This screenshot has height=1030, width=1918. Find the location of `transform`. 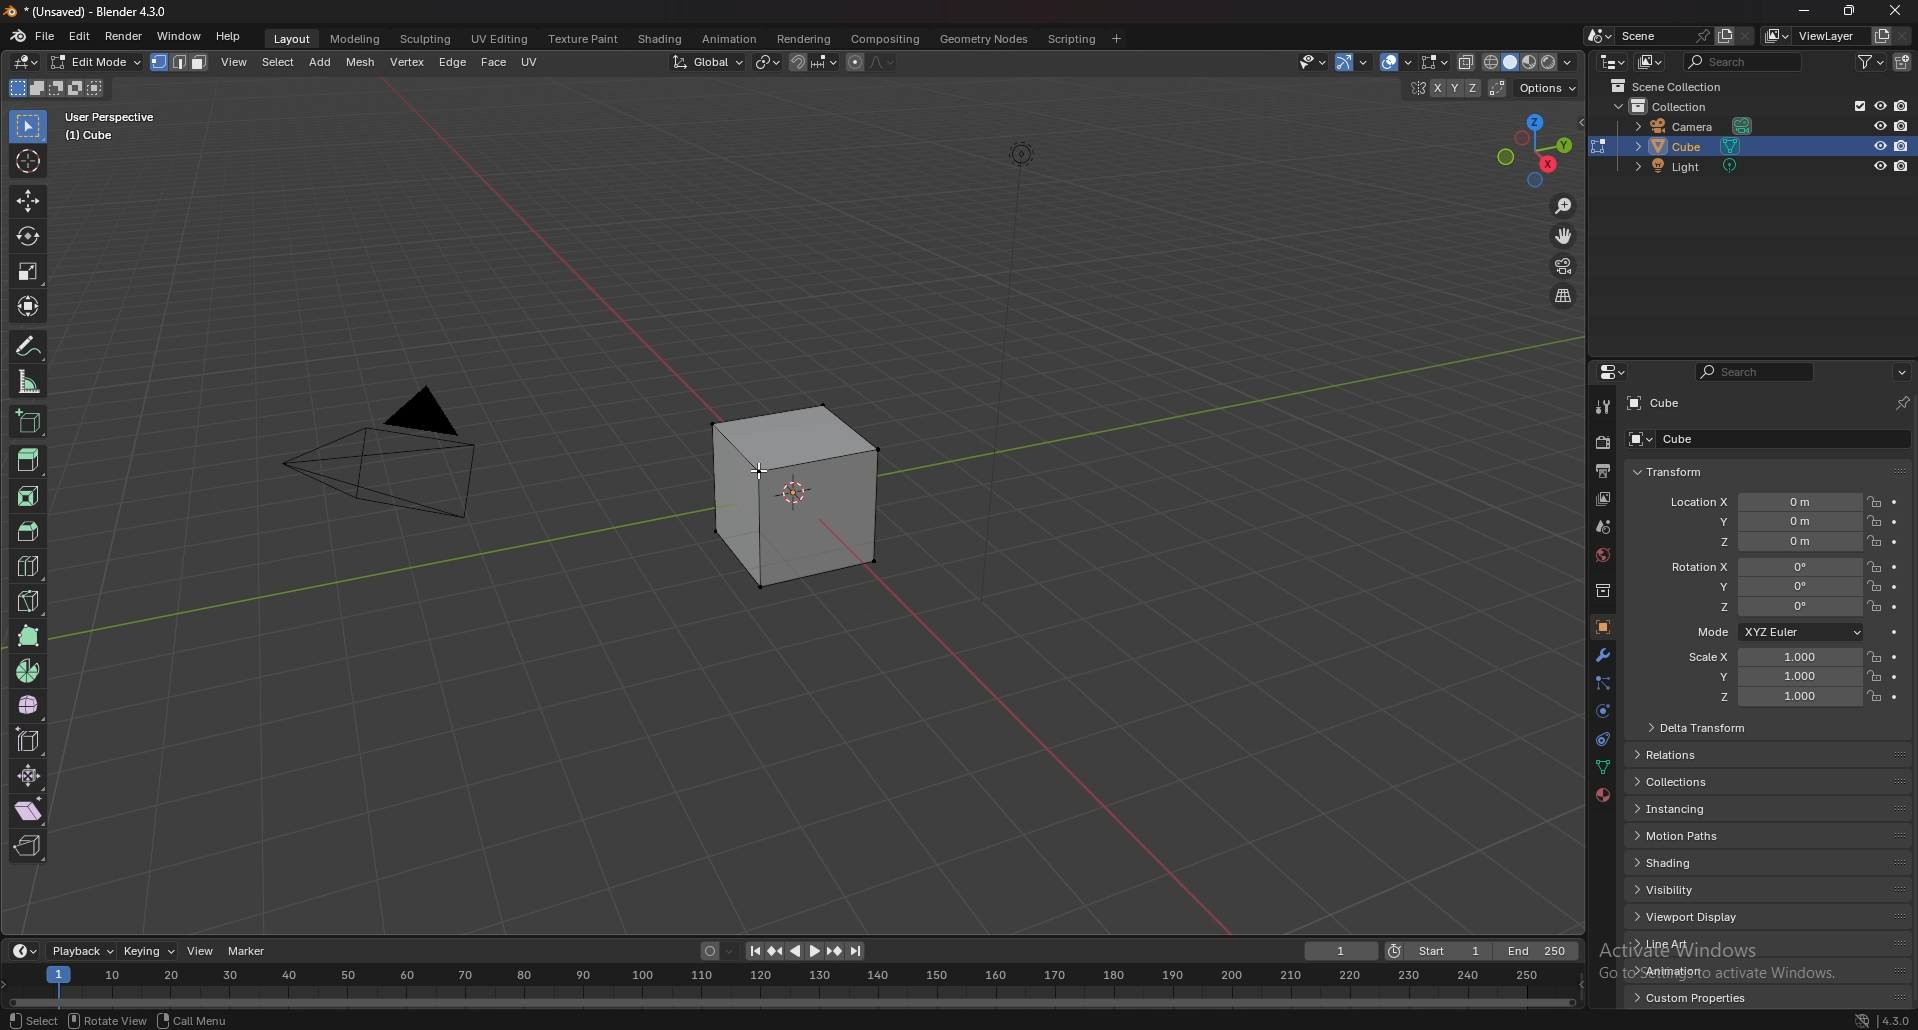

transform is located at coordinates (1675, 472).